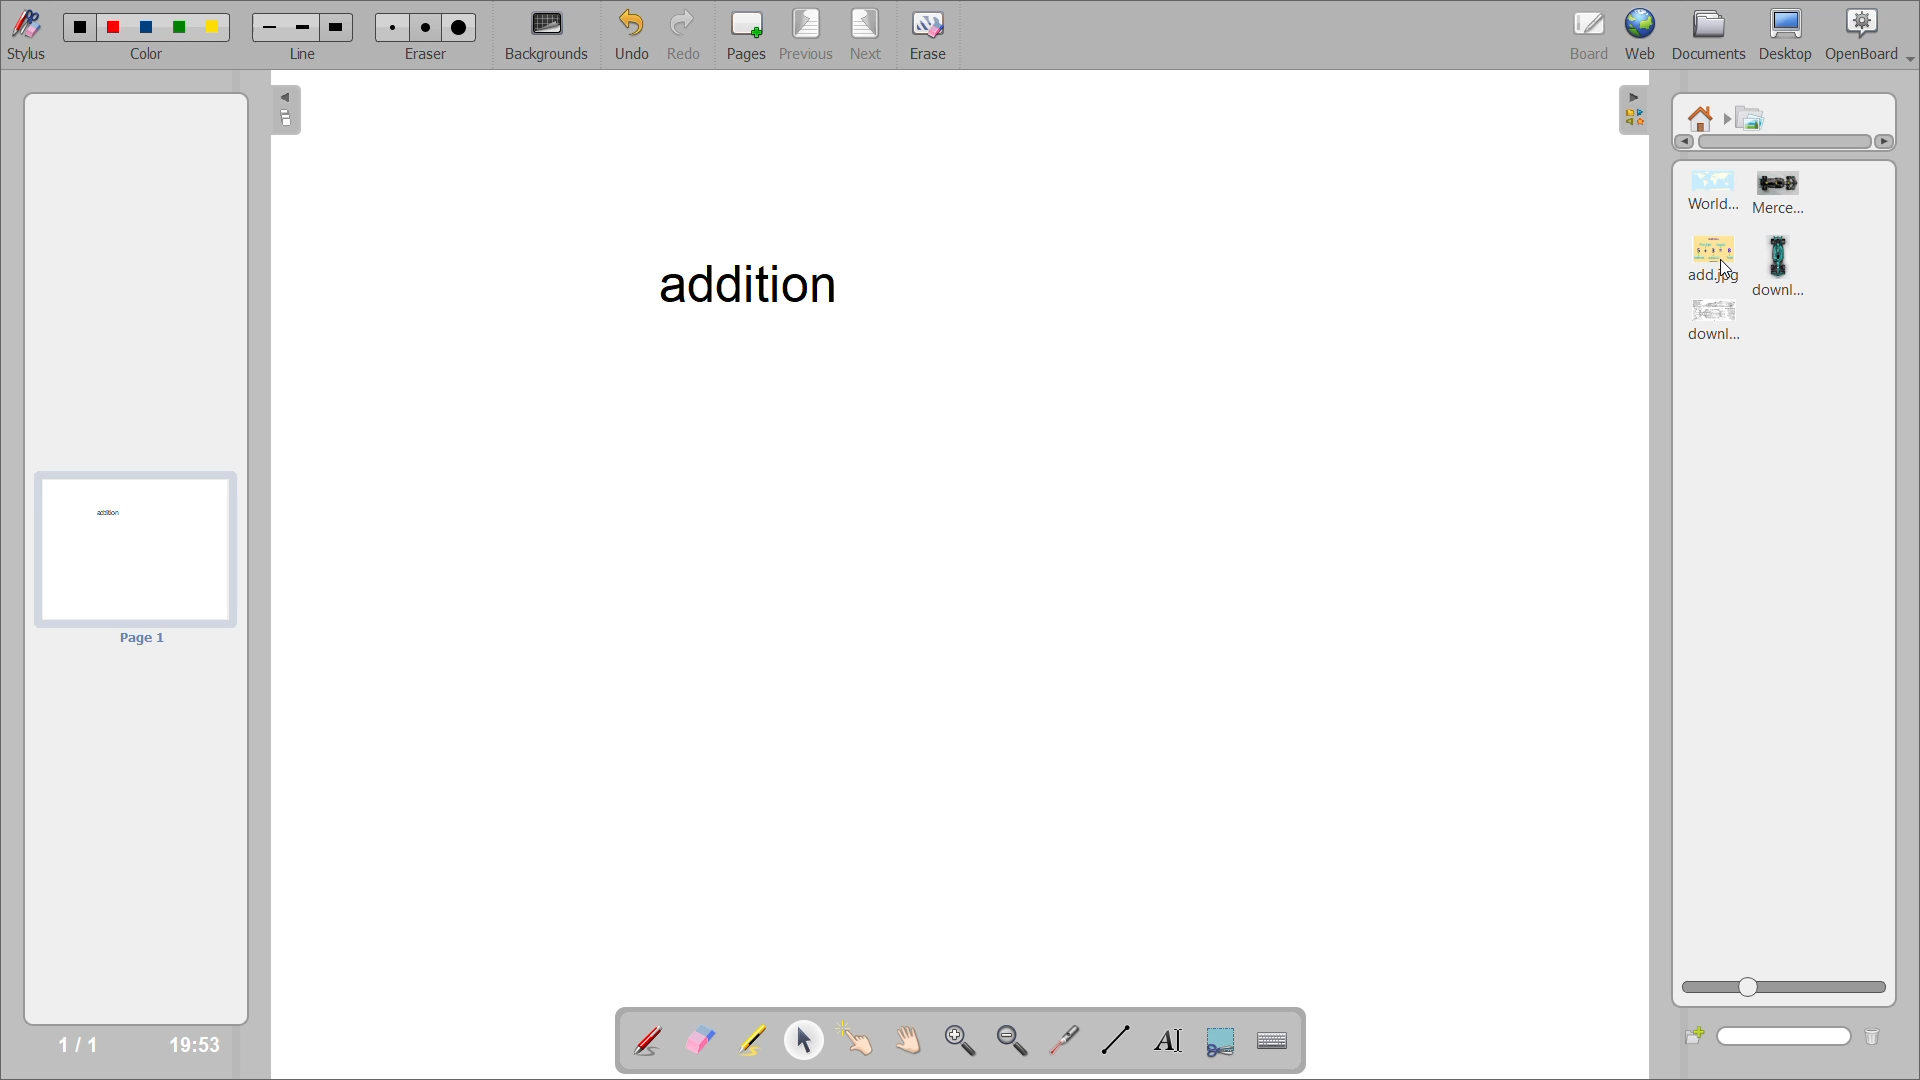  Describe the element at coordinates (1787, 1038) in the screenshot. I see `search` at that location.